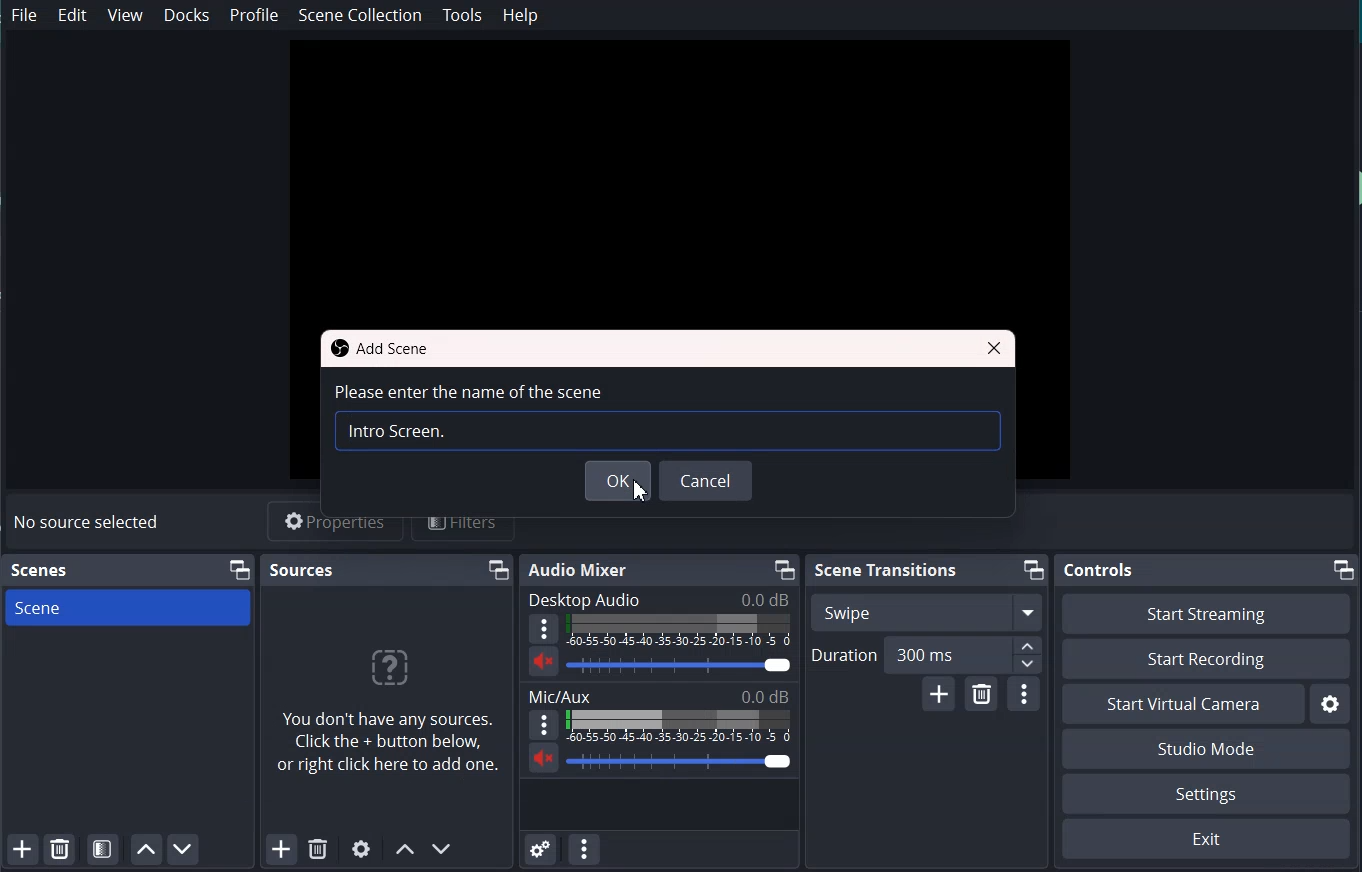 The image size is (1362, 872). I want to click on Text, so click(660, 695).